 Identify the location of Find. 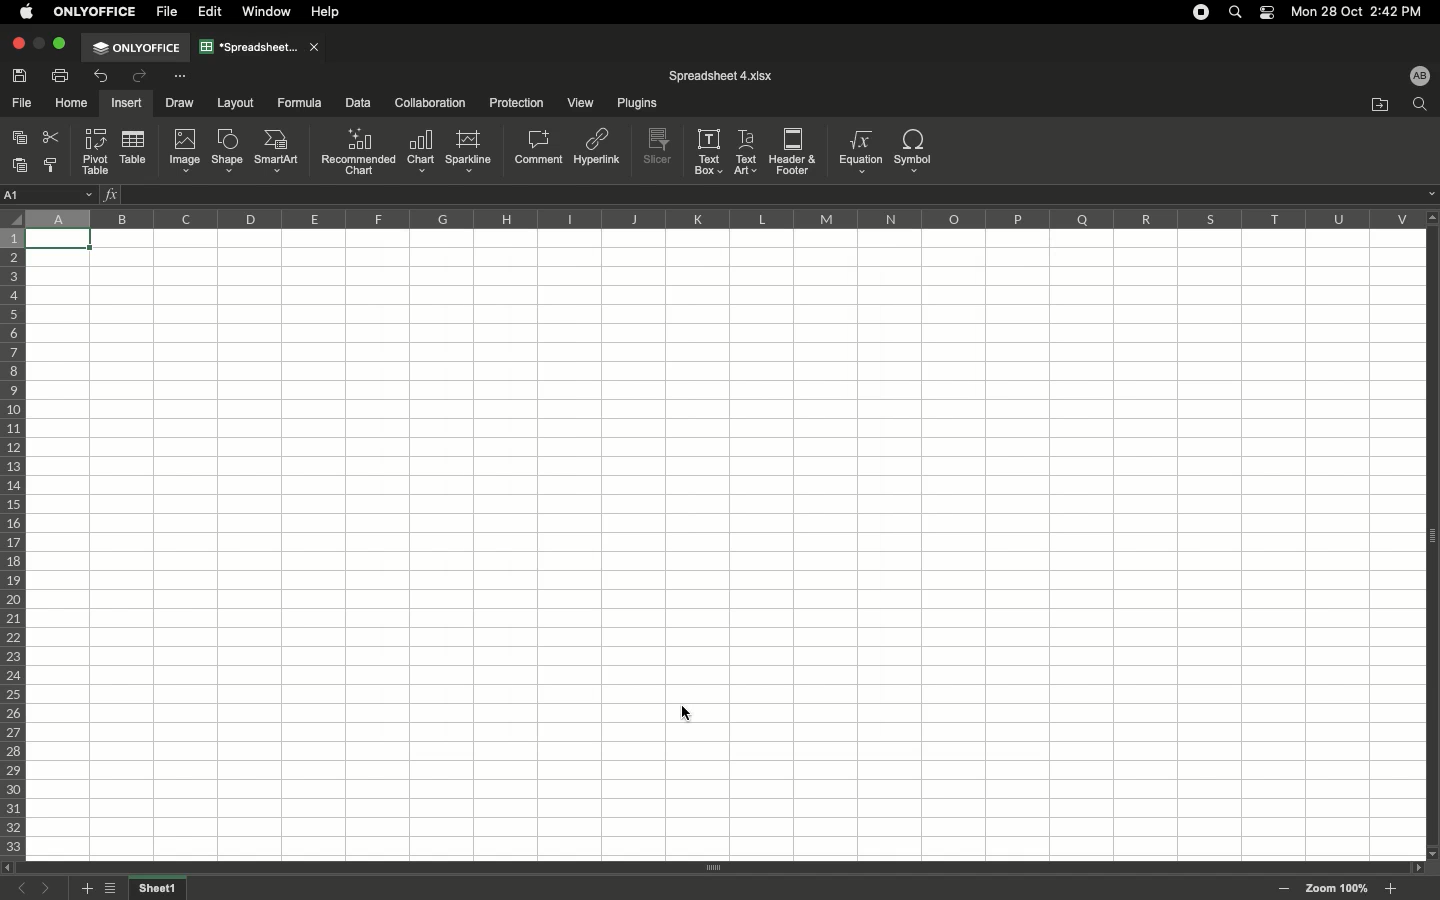
(1419, 105).